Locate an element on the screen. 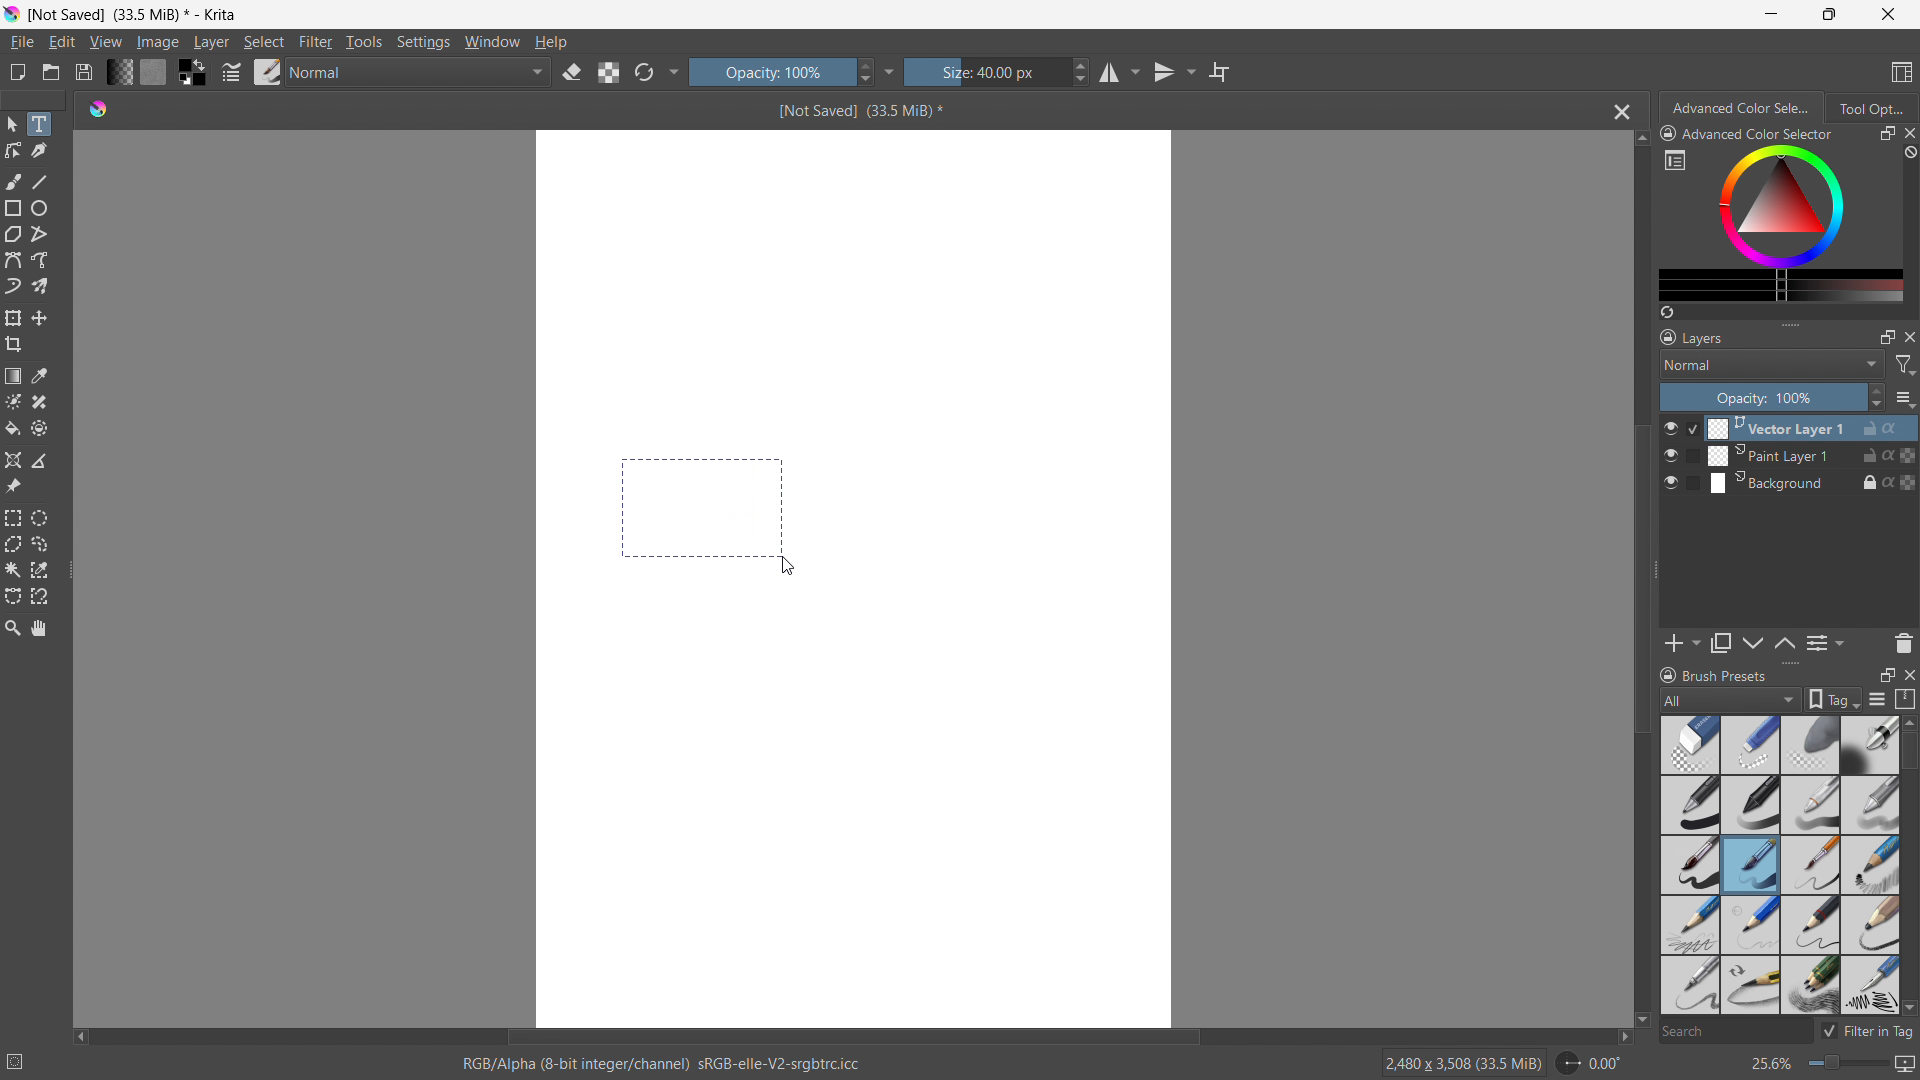 The width and height of the screenshot is (1920, 1080). file is located at coordinates (21, 42).